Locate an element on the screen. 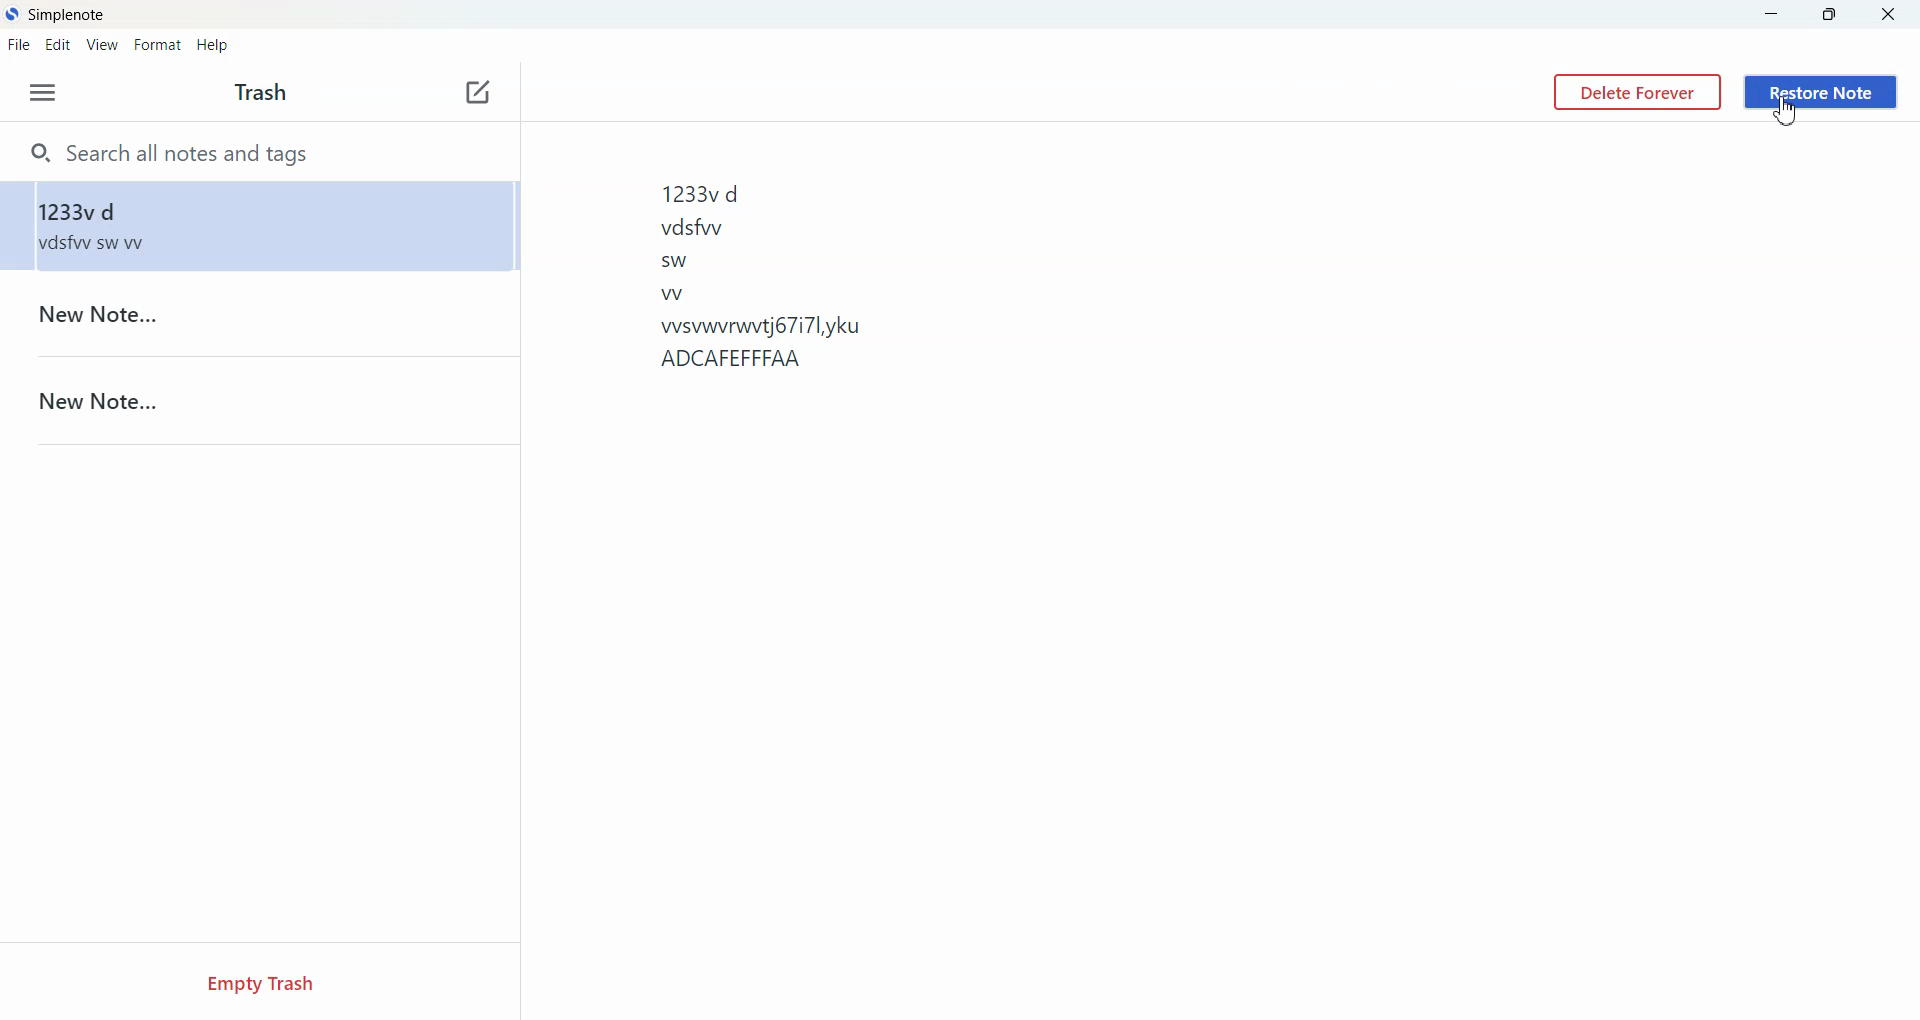 The width and height of the screenshot is (1920, 1020). Empty Trash is located at coordinates (258, 982).